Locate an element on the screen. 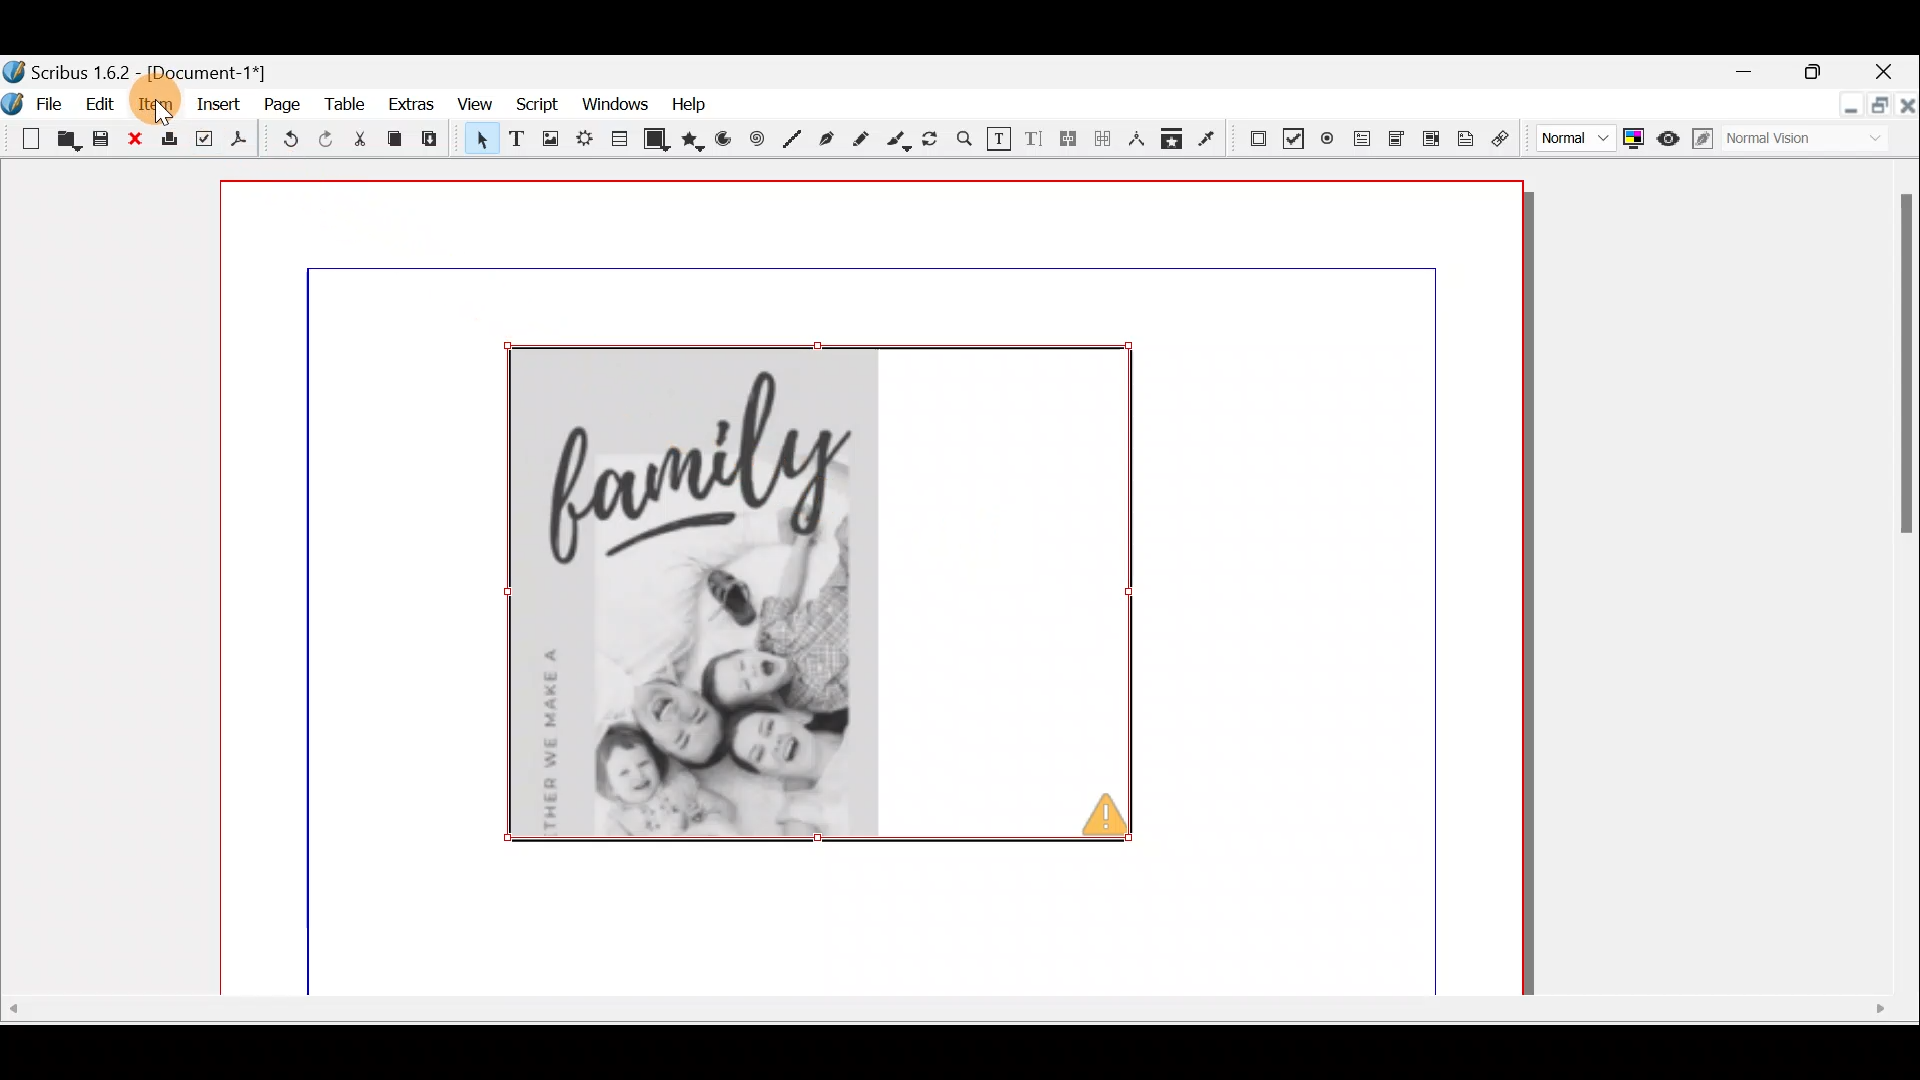 This screenshot has height=1080, width=1920. Select item is located at coordinates (478, 142).